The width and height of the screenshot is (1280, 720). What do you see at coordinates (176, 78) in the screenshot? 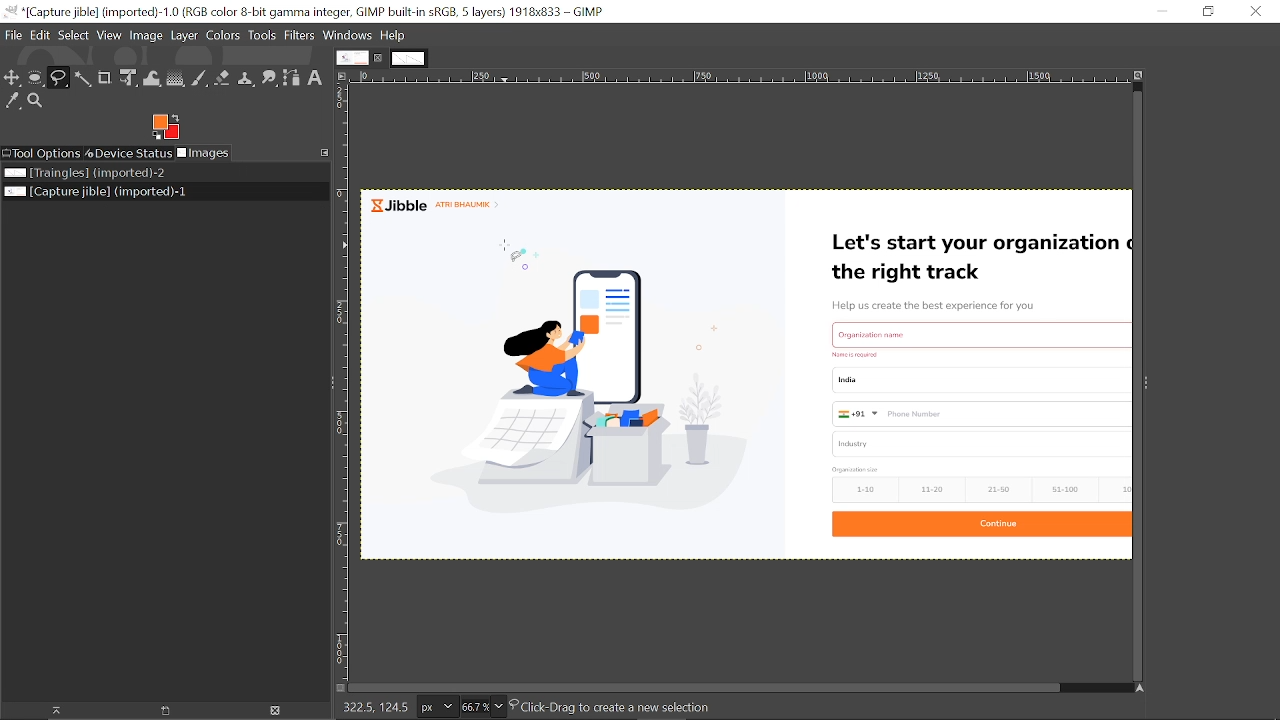
I see `Gradient tool` at bounding box center [176, 78].